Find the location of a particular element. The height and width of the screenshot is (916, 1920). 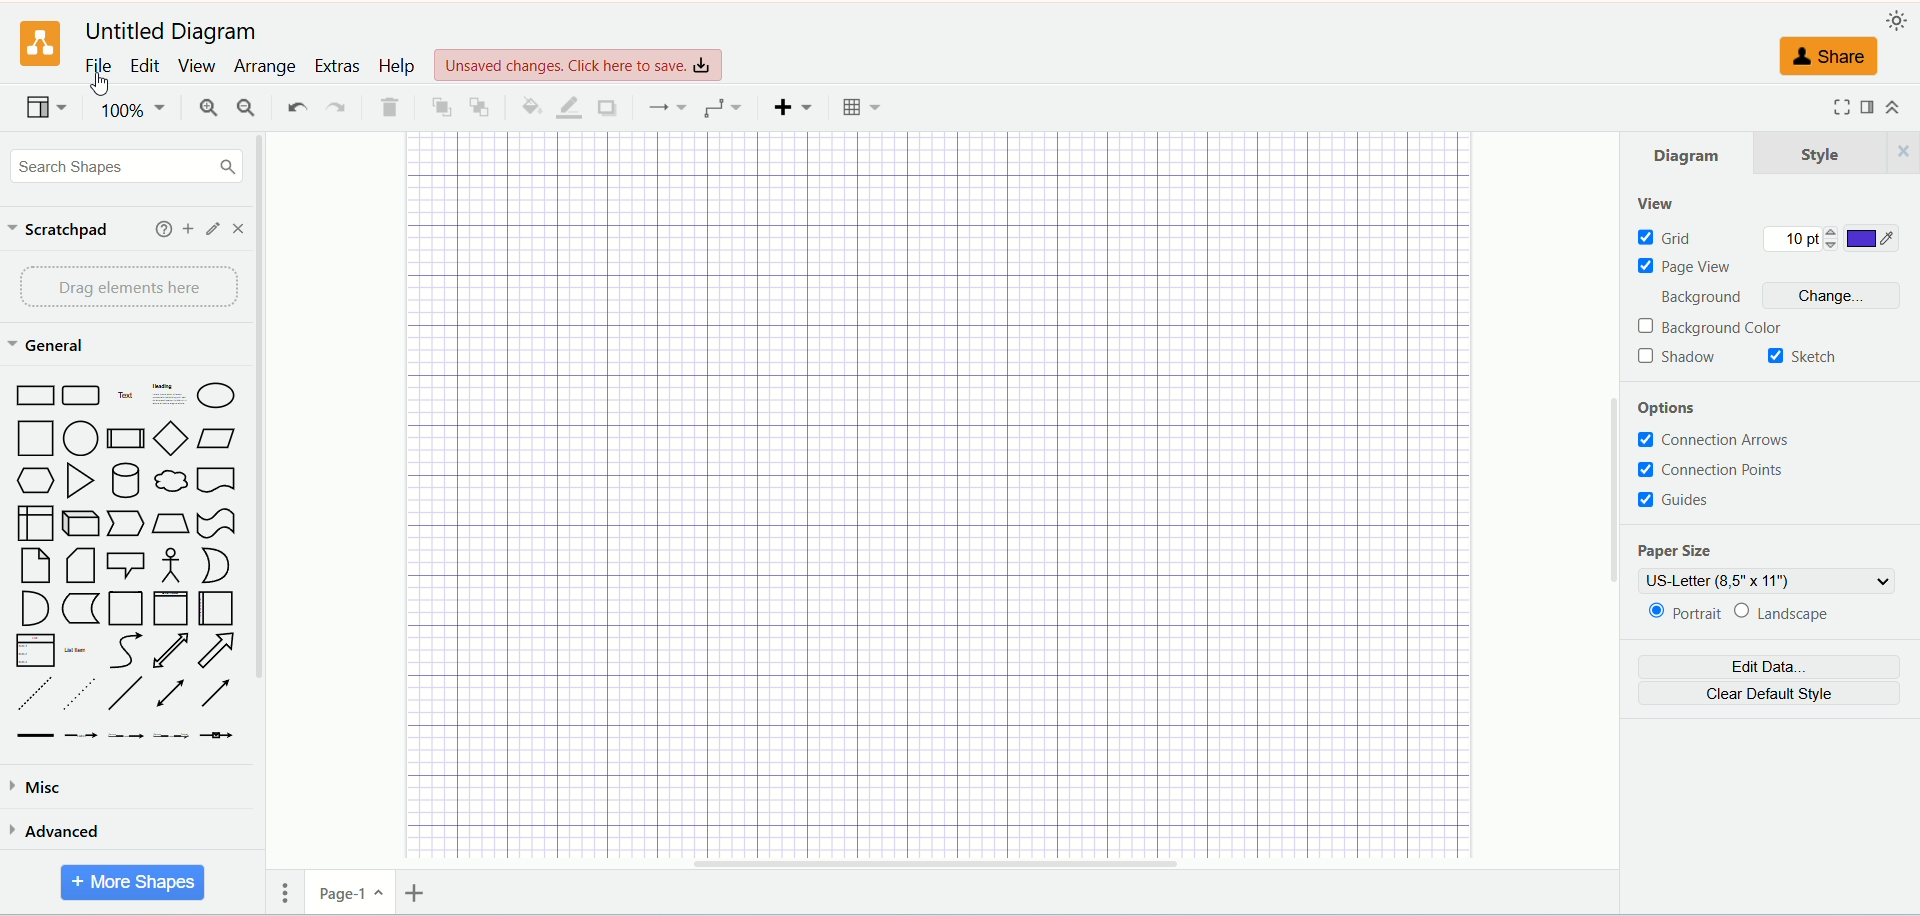

help is located at coordinates (158, 229).